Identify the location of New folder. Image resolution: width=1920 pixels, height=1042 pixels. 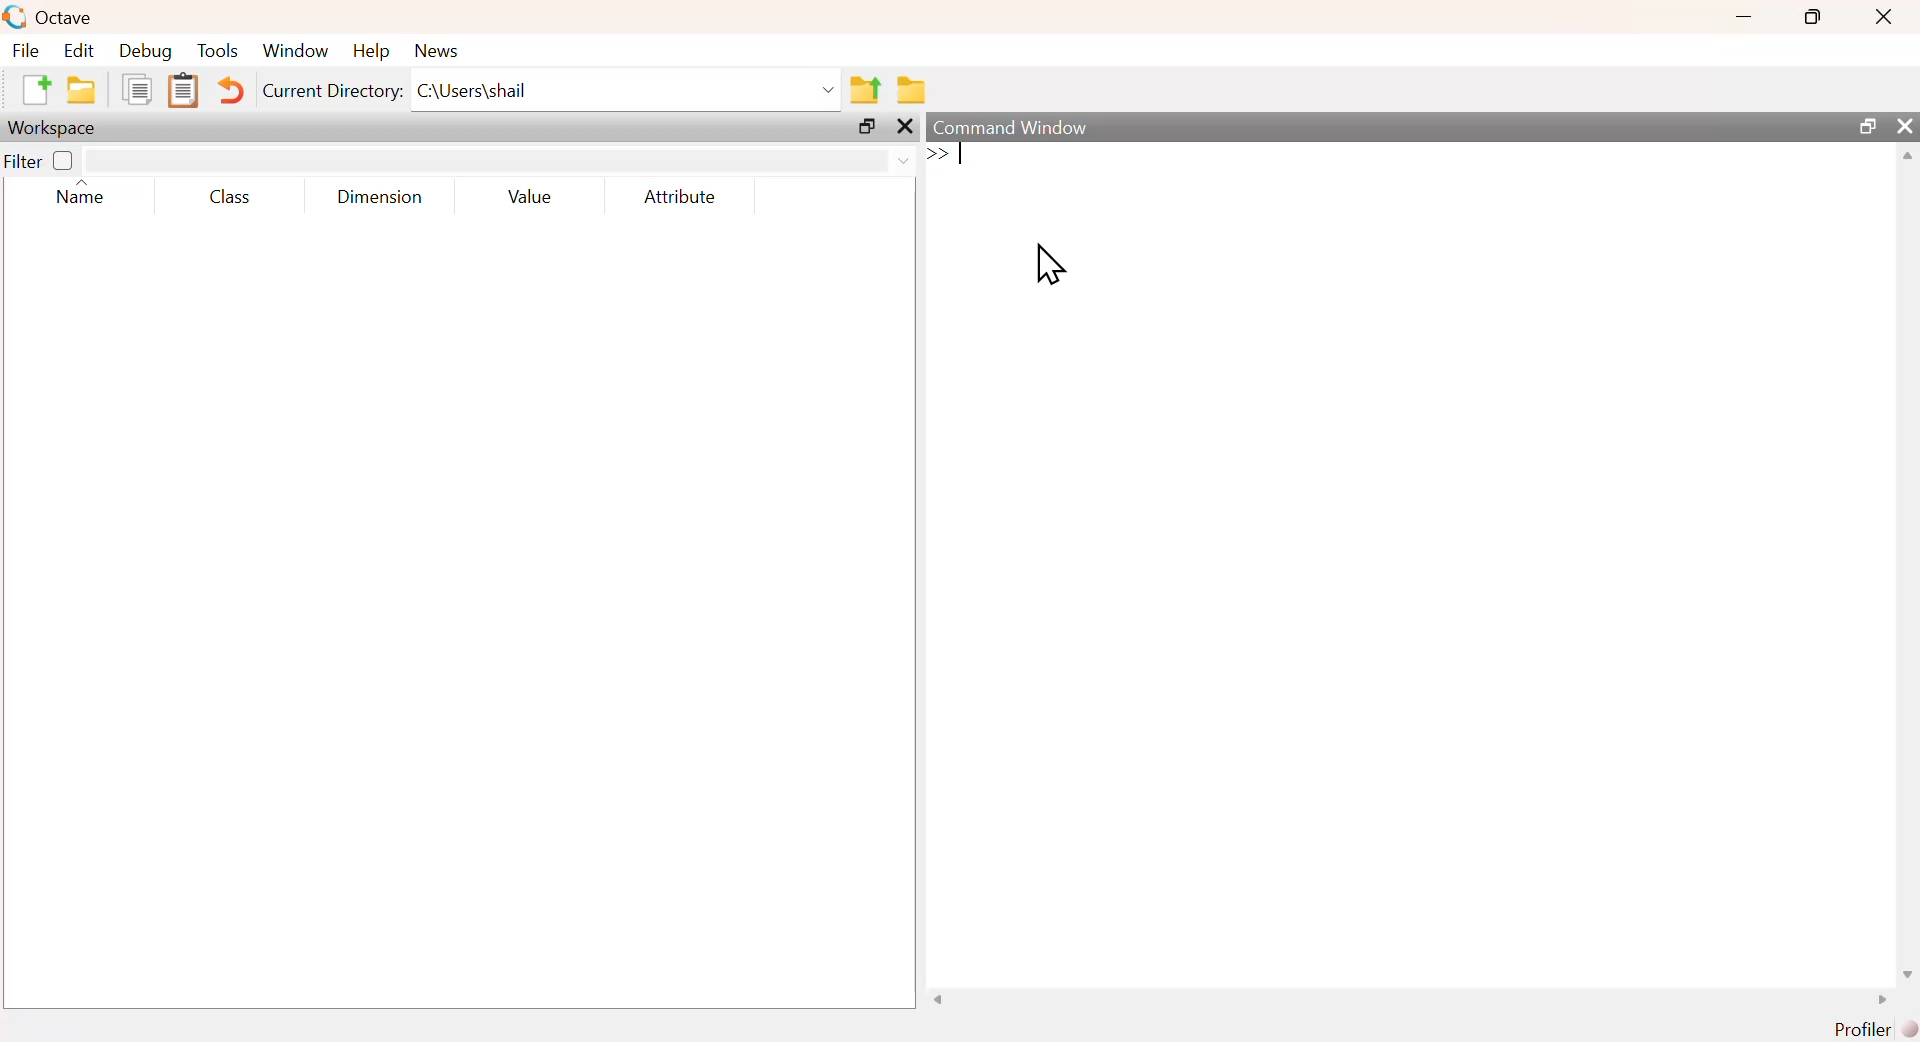
(83, 90).